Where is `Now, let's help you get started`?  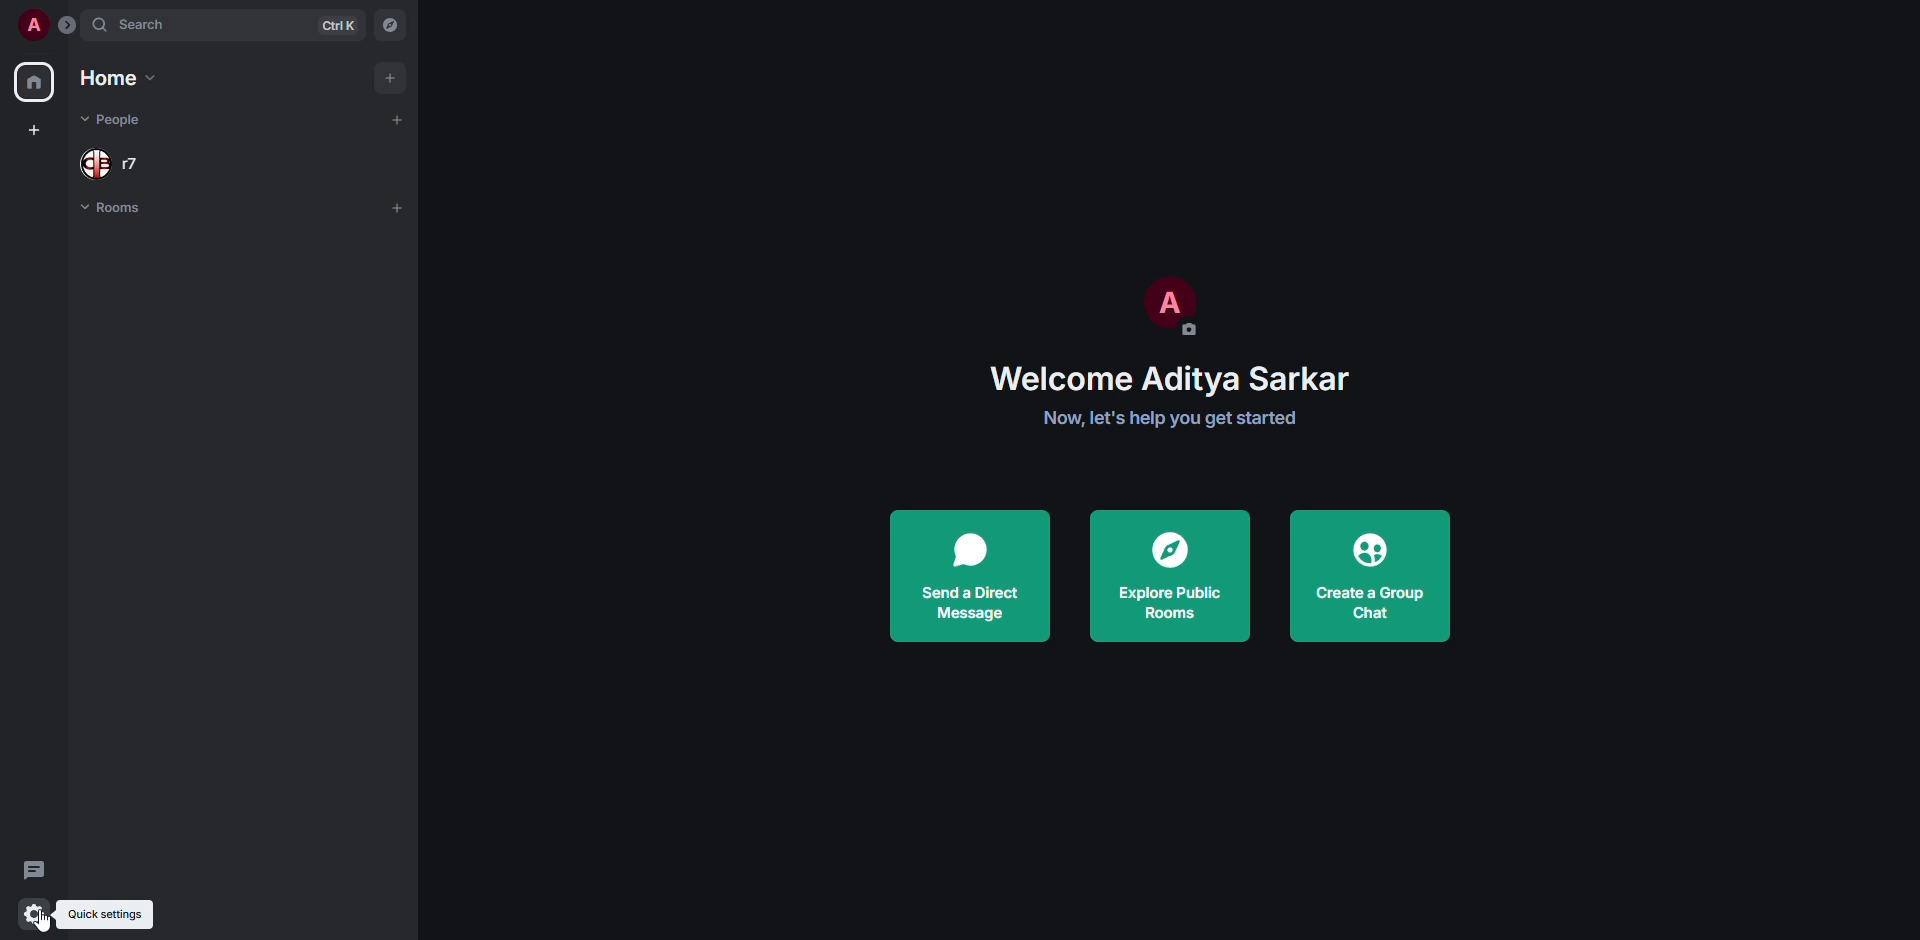
Now, let's help you get started is located at coordinates (1177, 418).